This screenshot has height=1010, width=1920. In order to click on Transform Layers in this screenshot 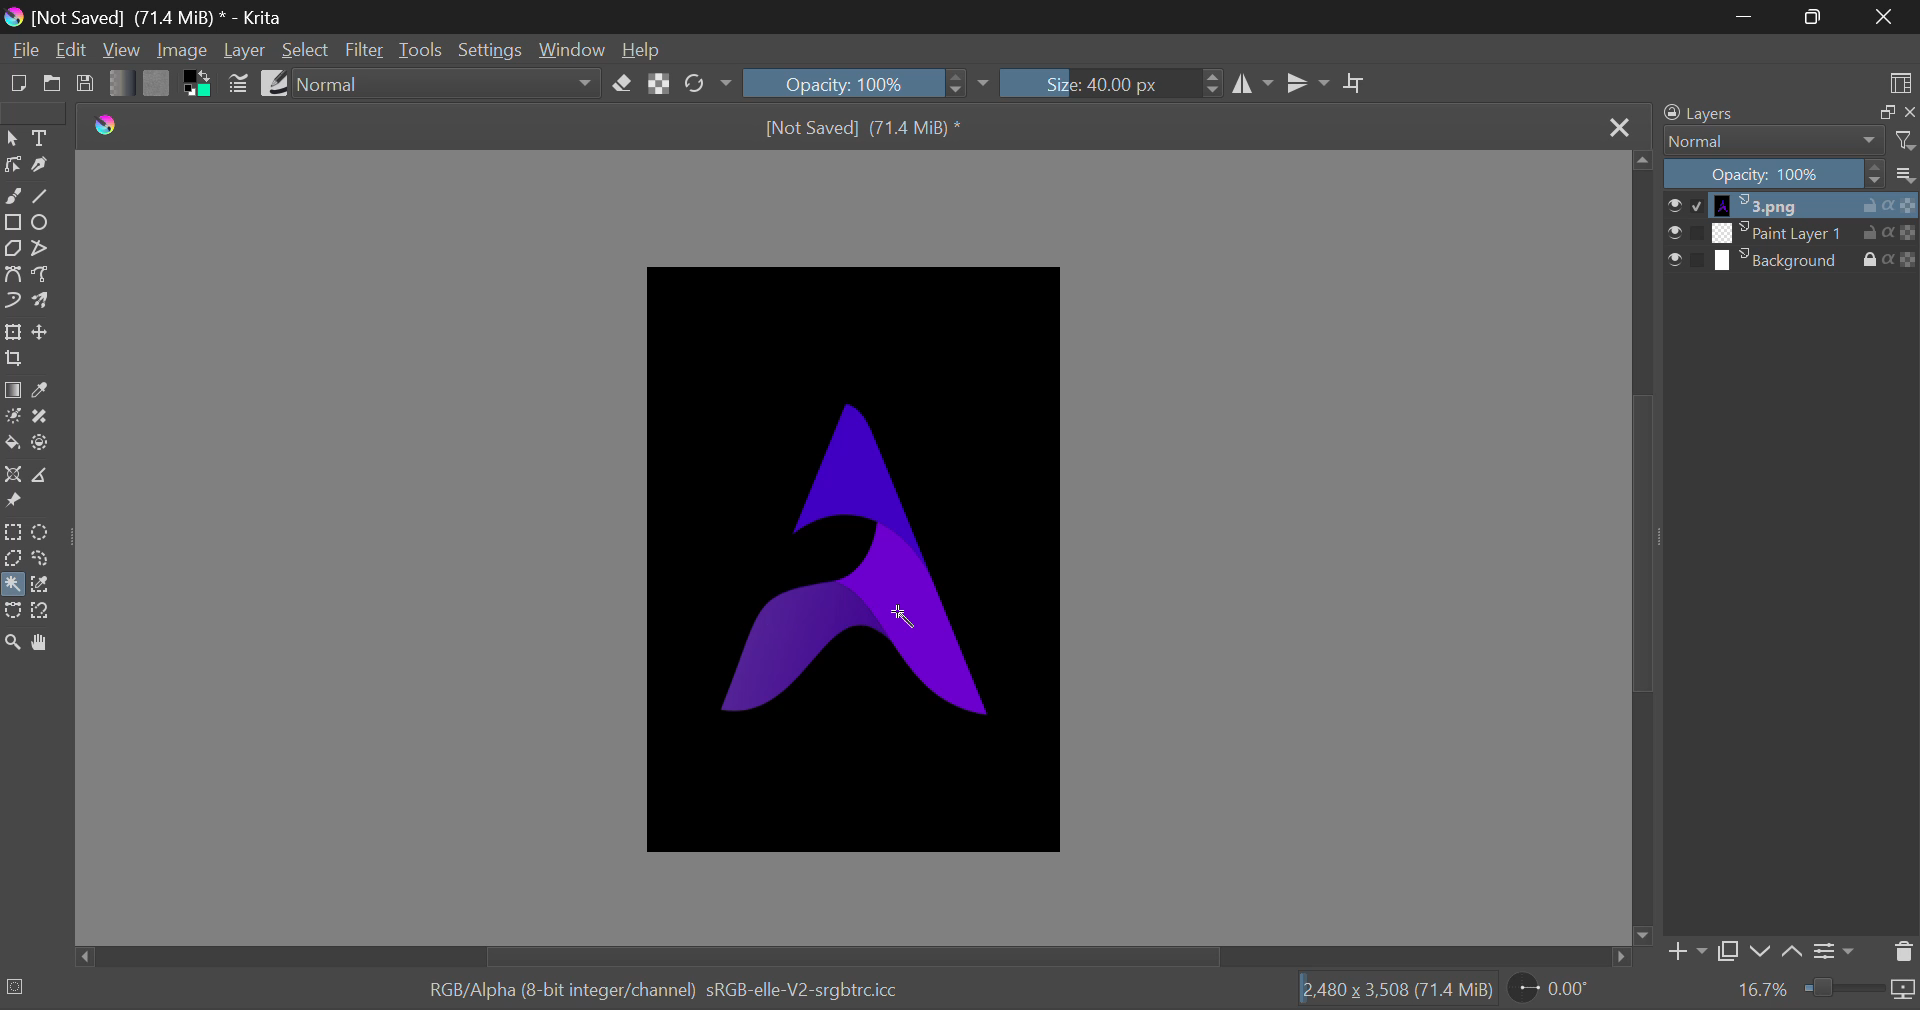, I will do `click(13, 335)`.